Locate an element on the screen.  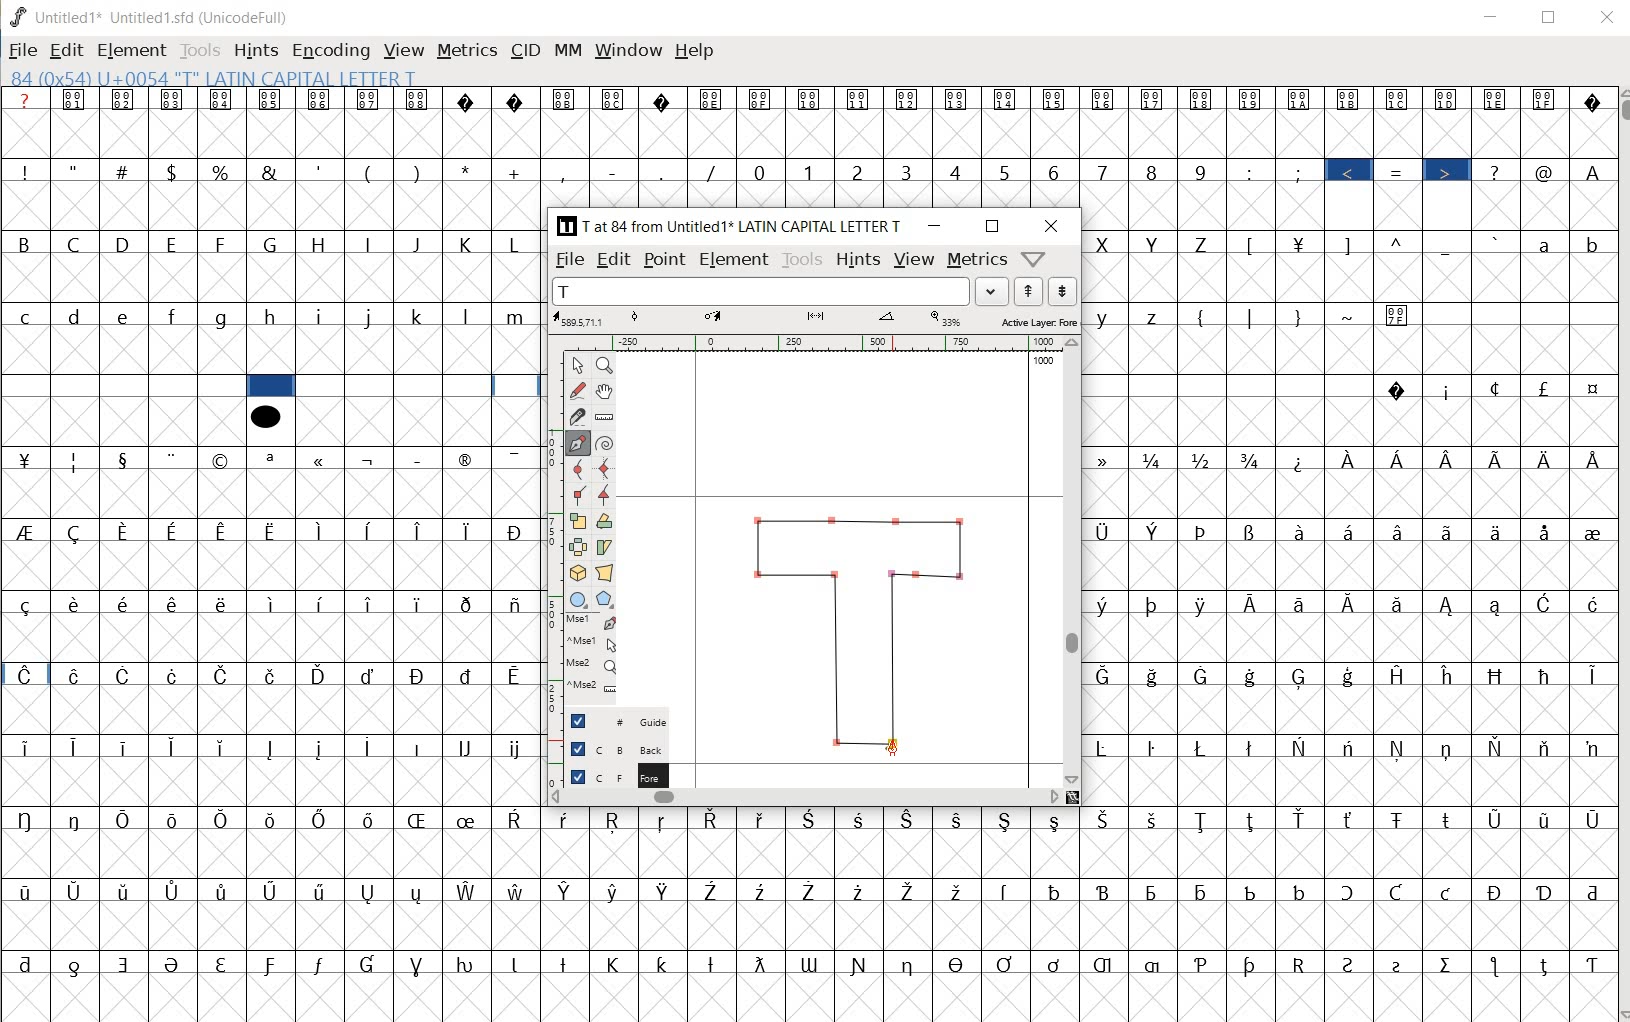
I is located at coordinates (371, 245).